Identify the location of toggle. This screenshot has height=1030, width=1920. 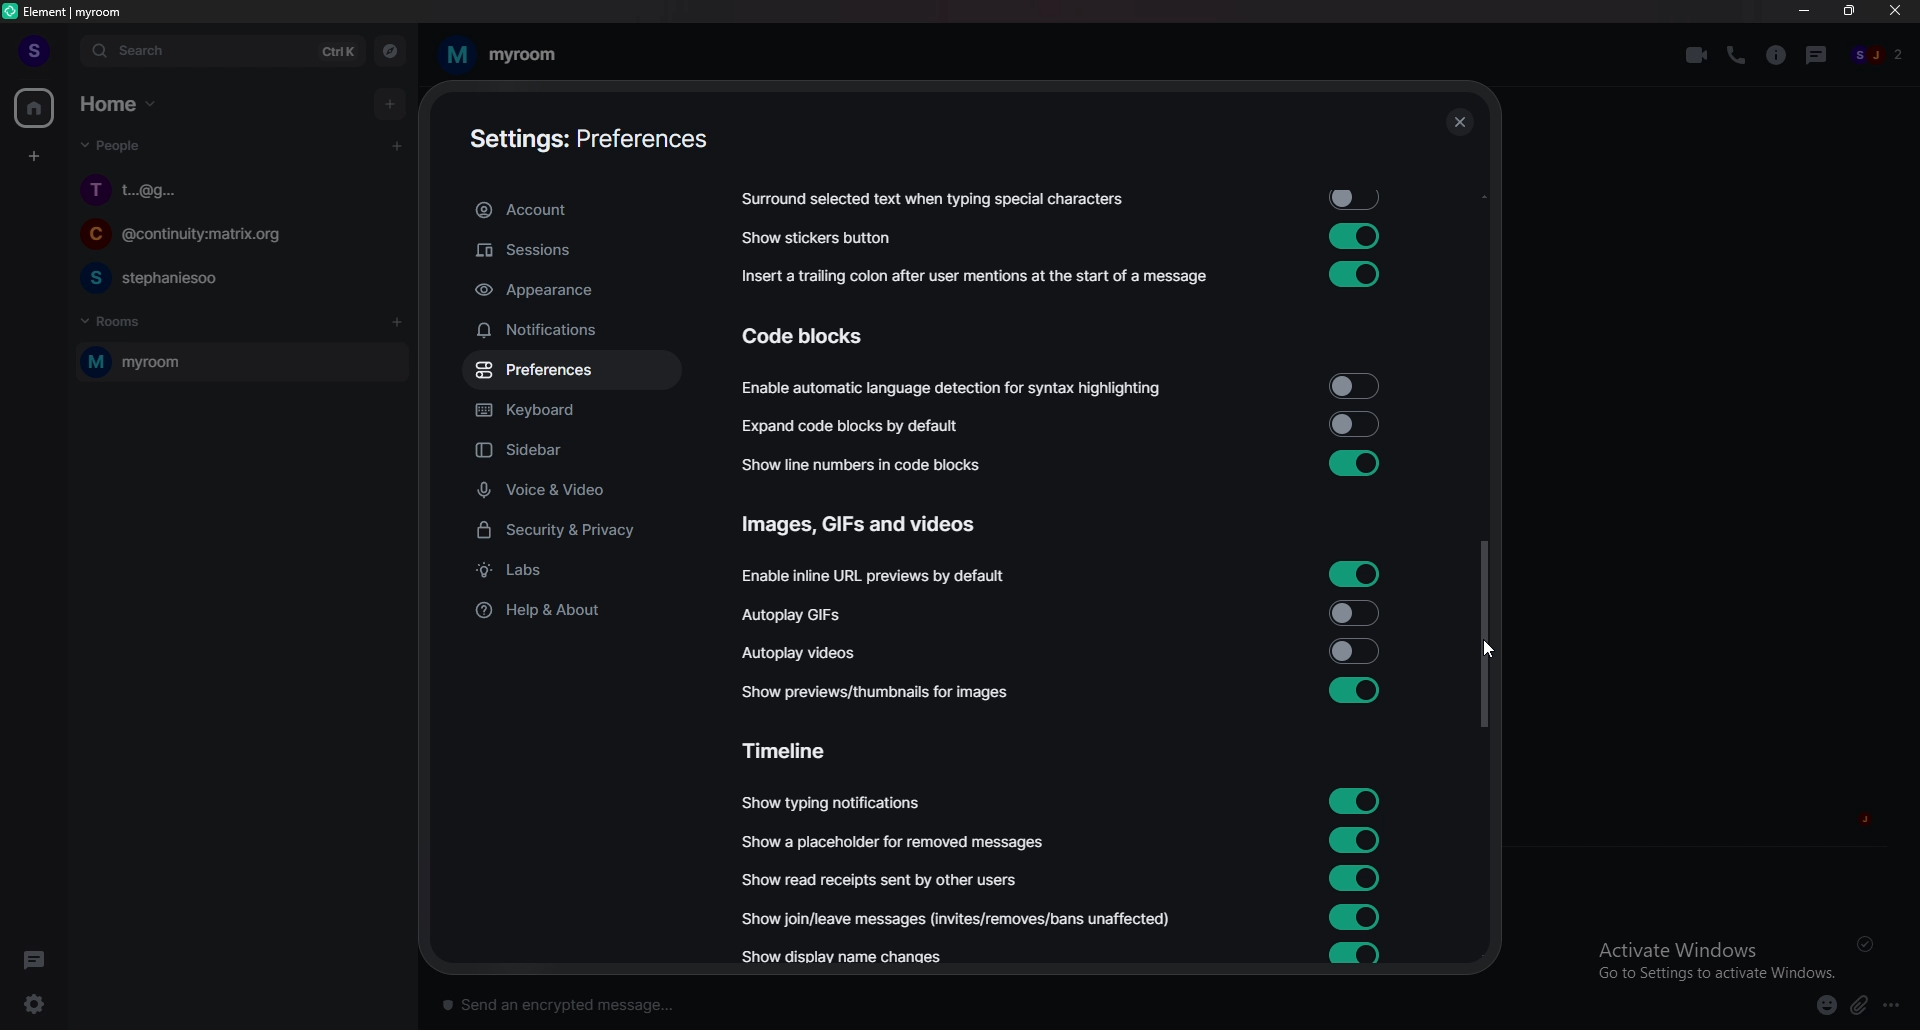
(1360, 199).